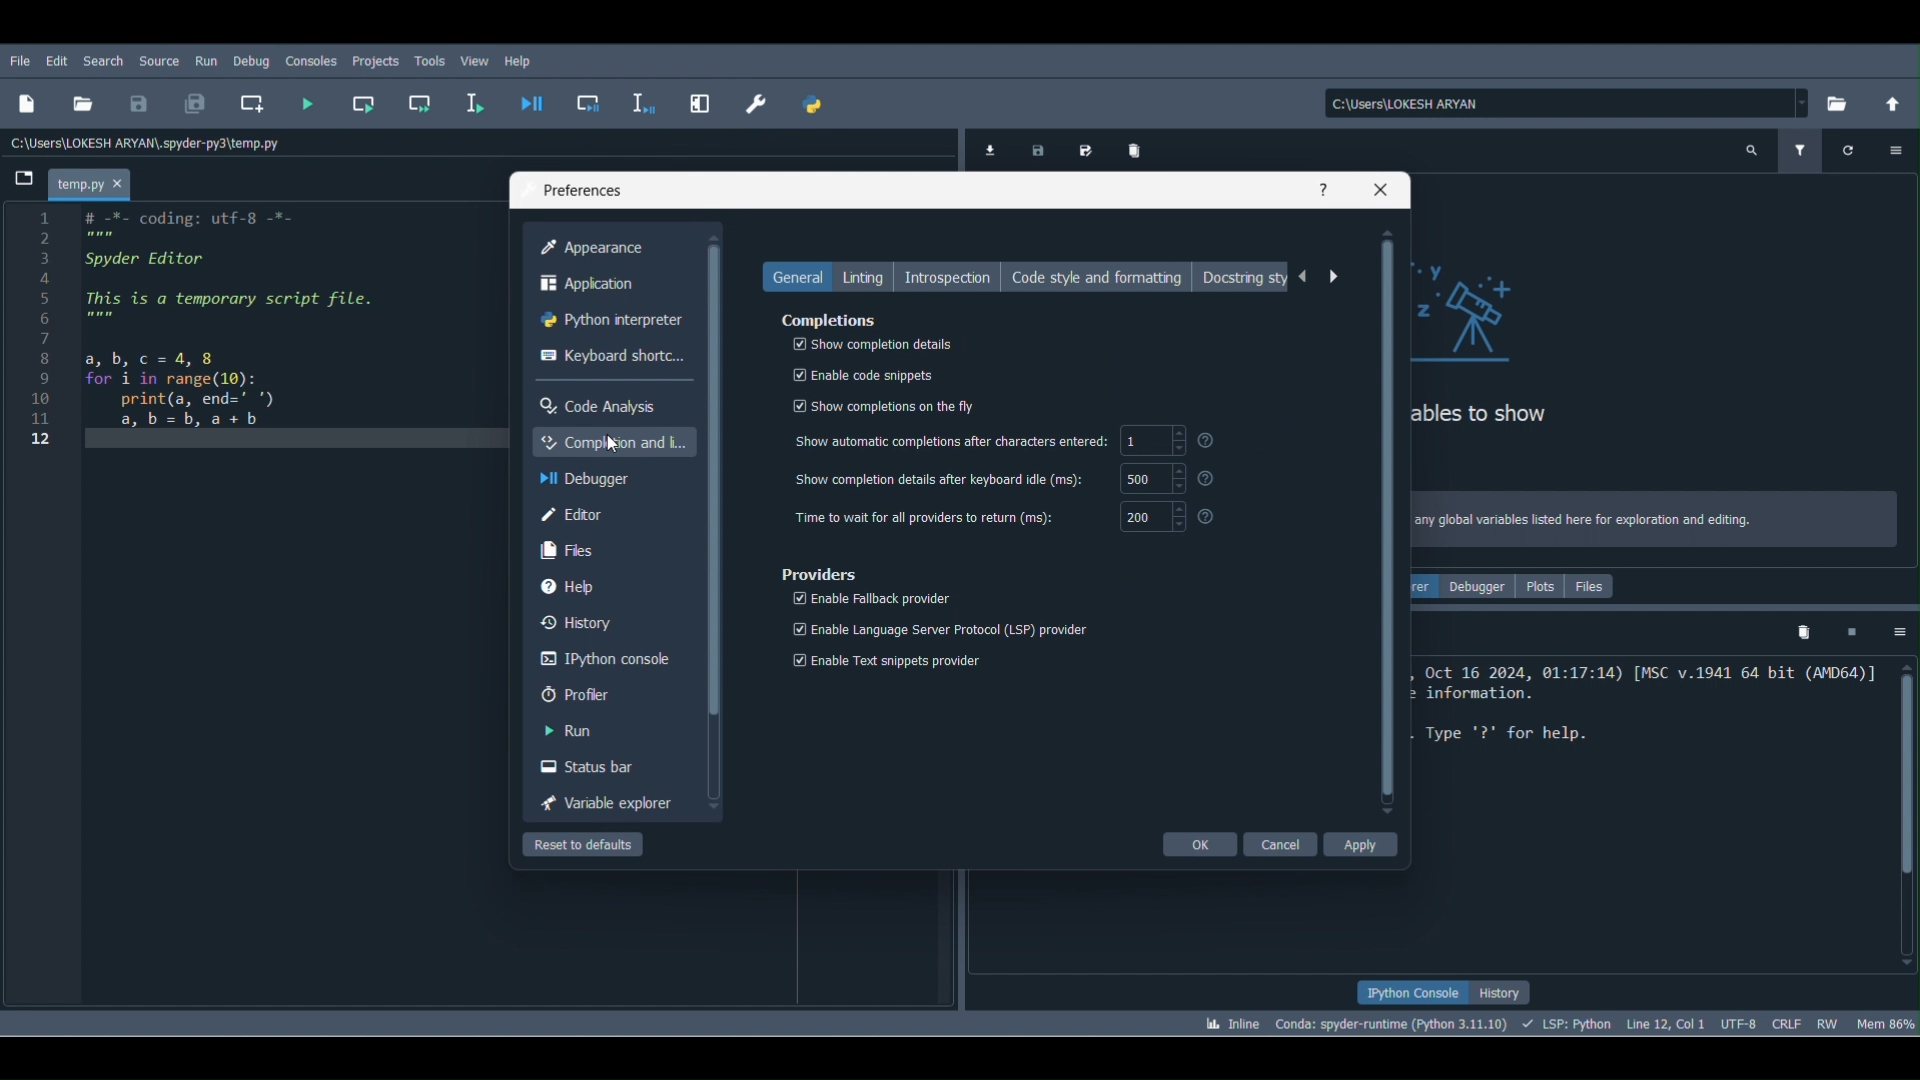 This screenshot has height=1080, width=1920. Describe the element at coordinates (938, 630) in the screenshot. I see `Enable Language server Protocol(LSP) provider` at that location.